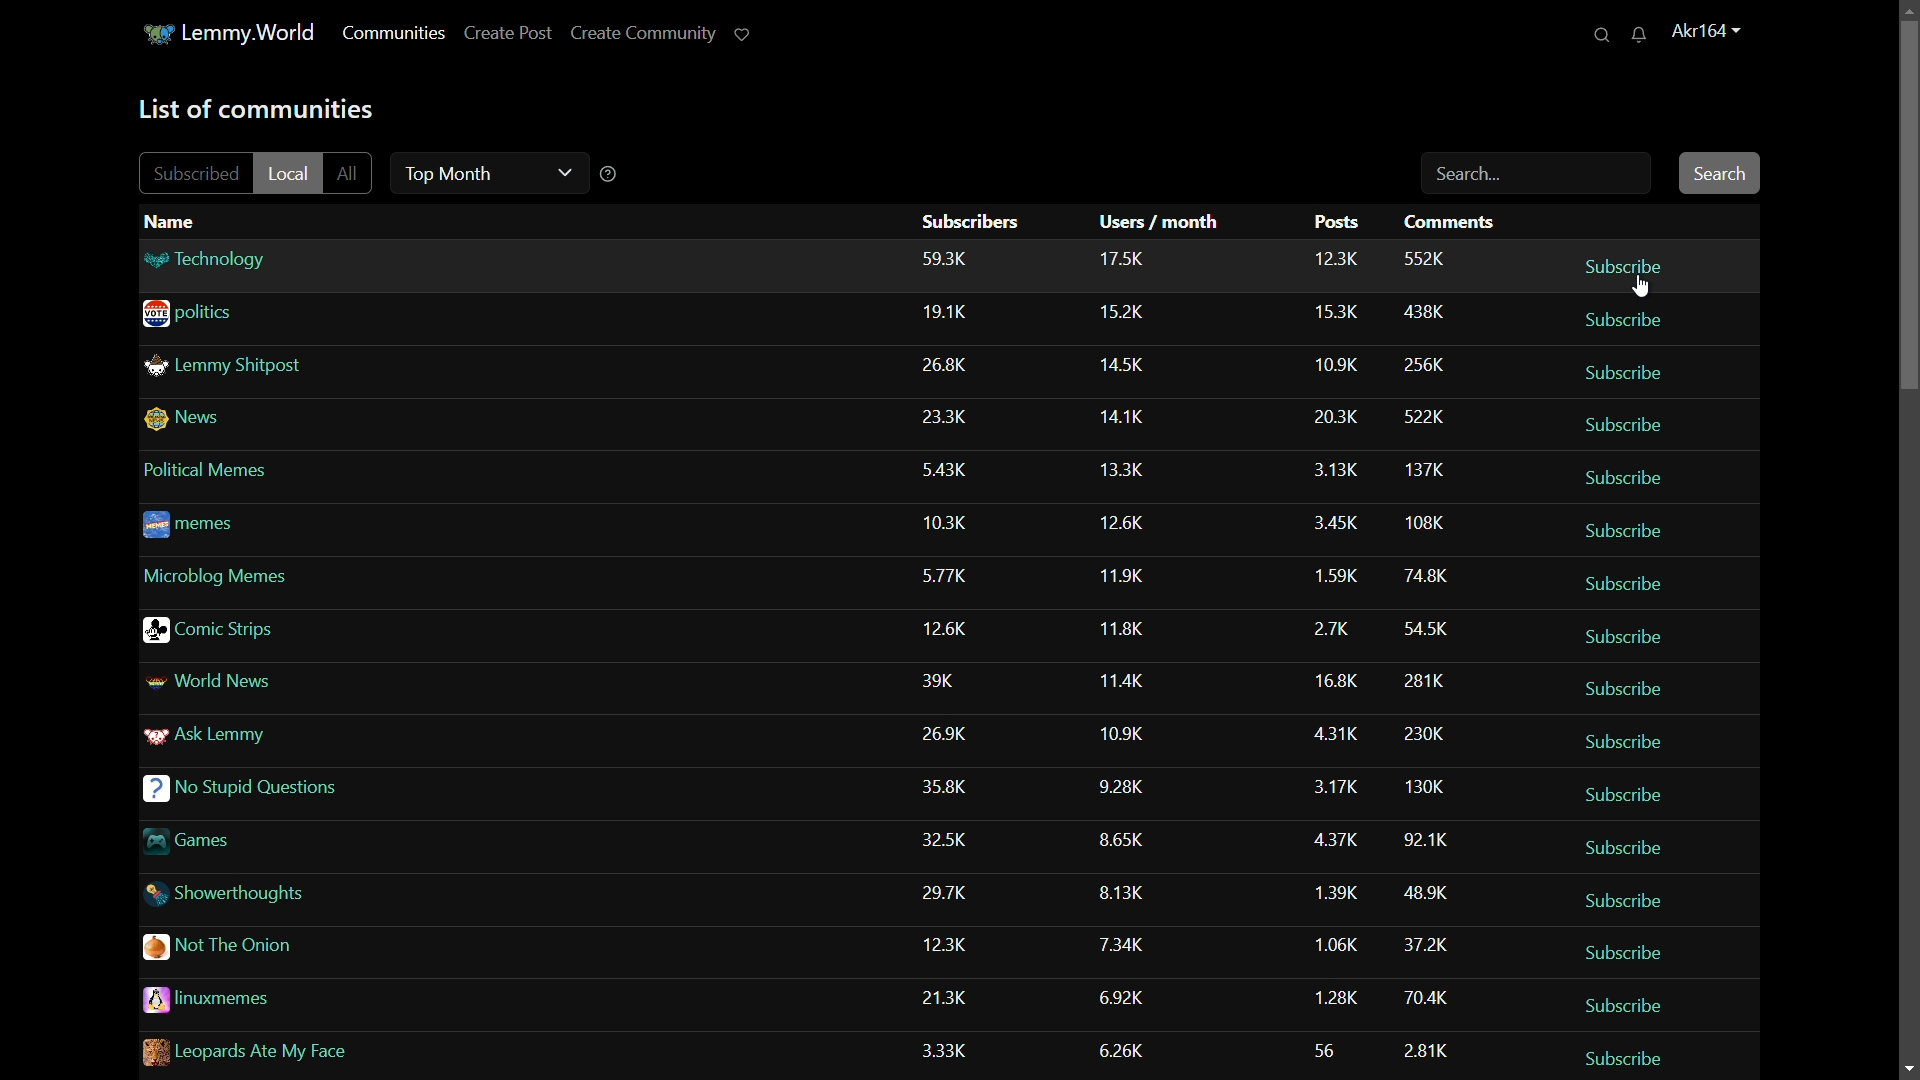 The height and width of the screenshot is (1080, 1920). Describe the element at coordinates (455, 259) in the screenshot. I see `communities name` at that location.